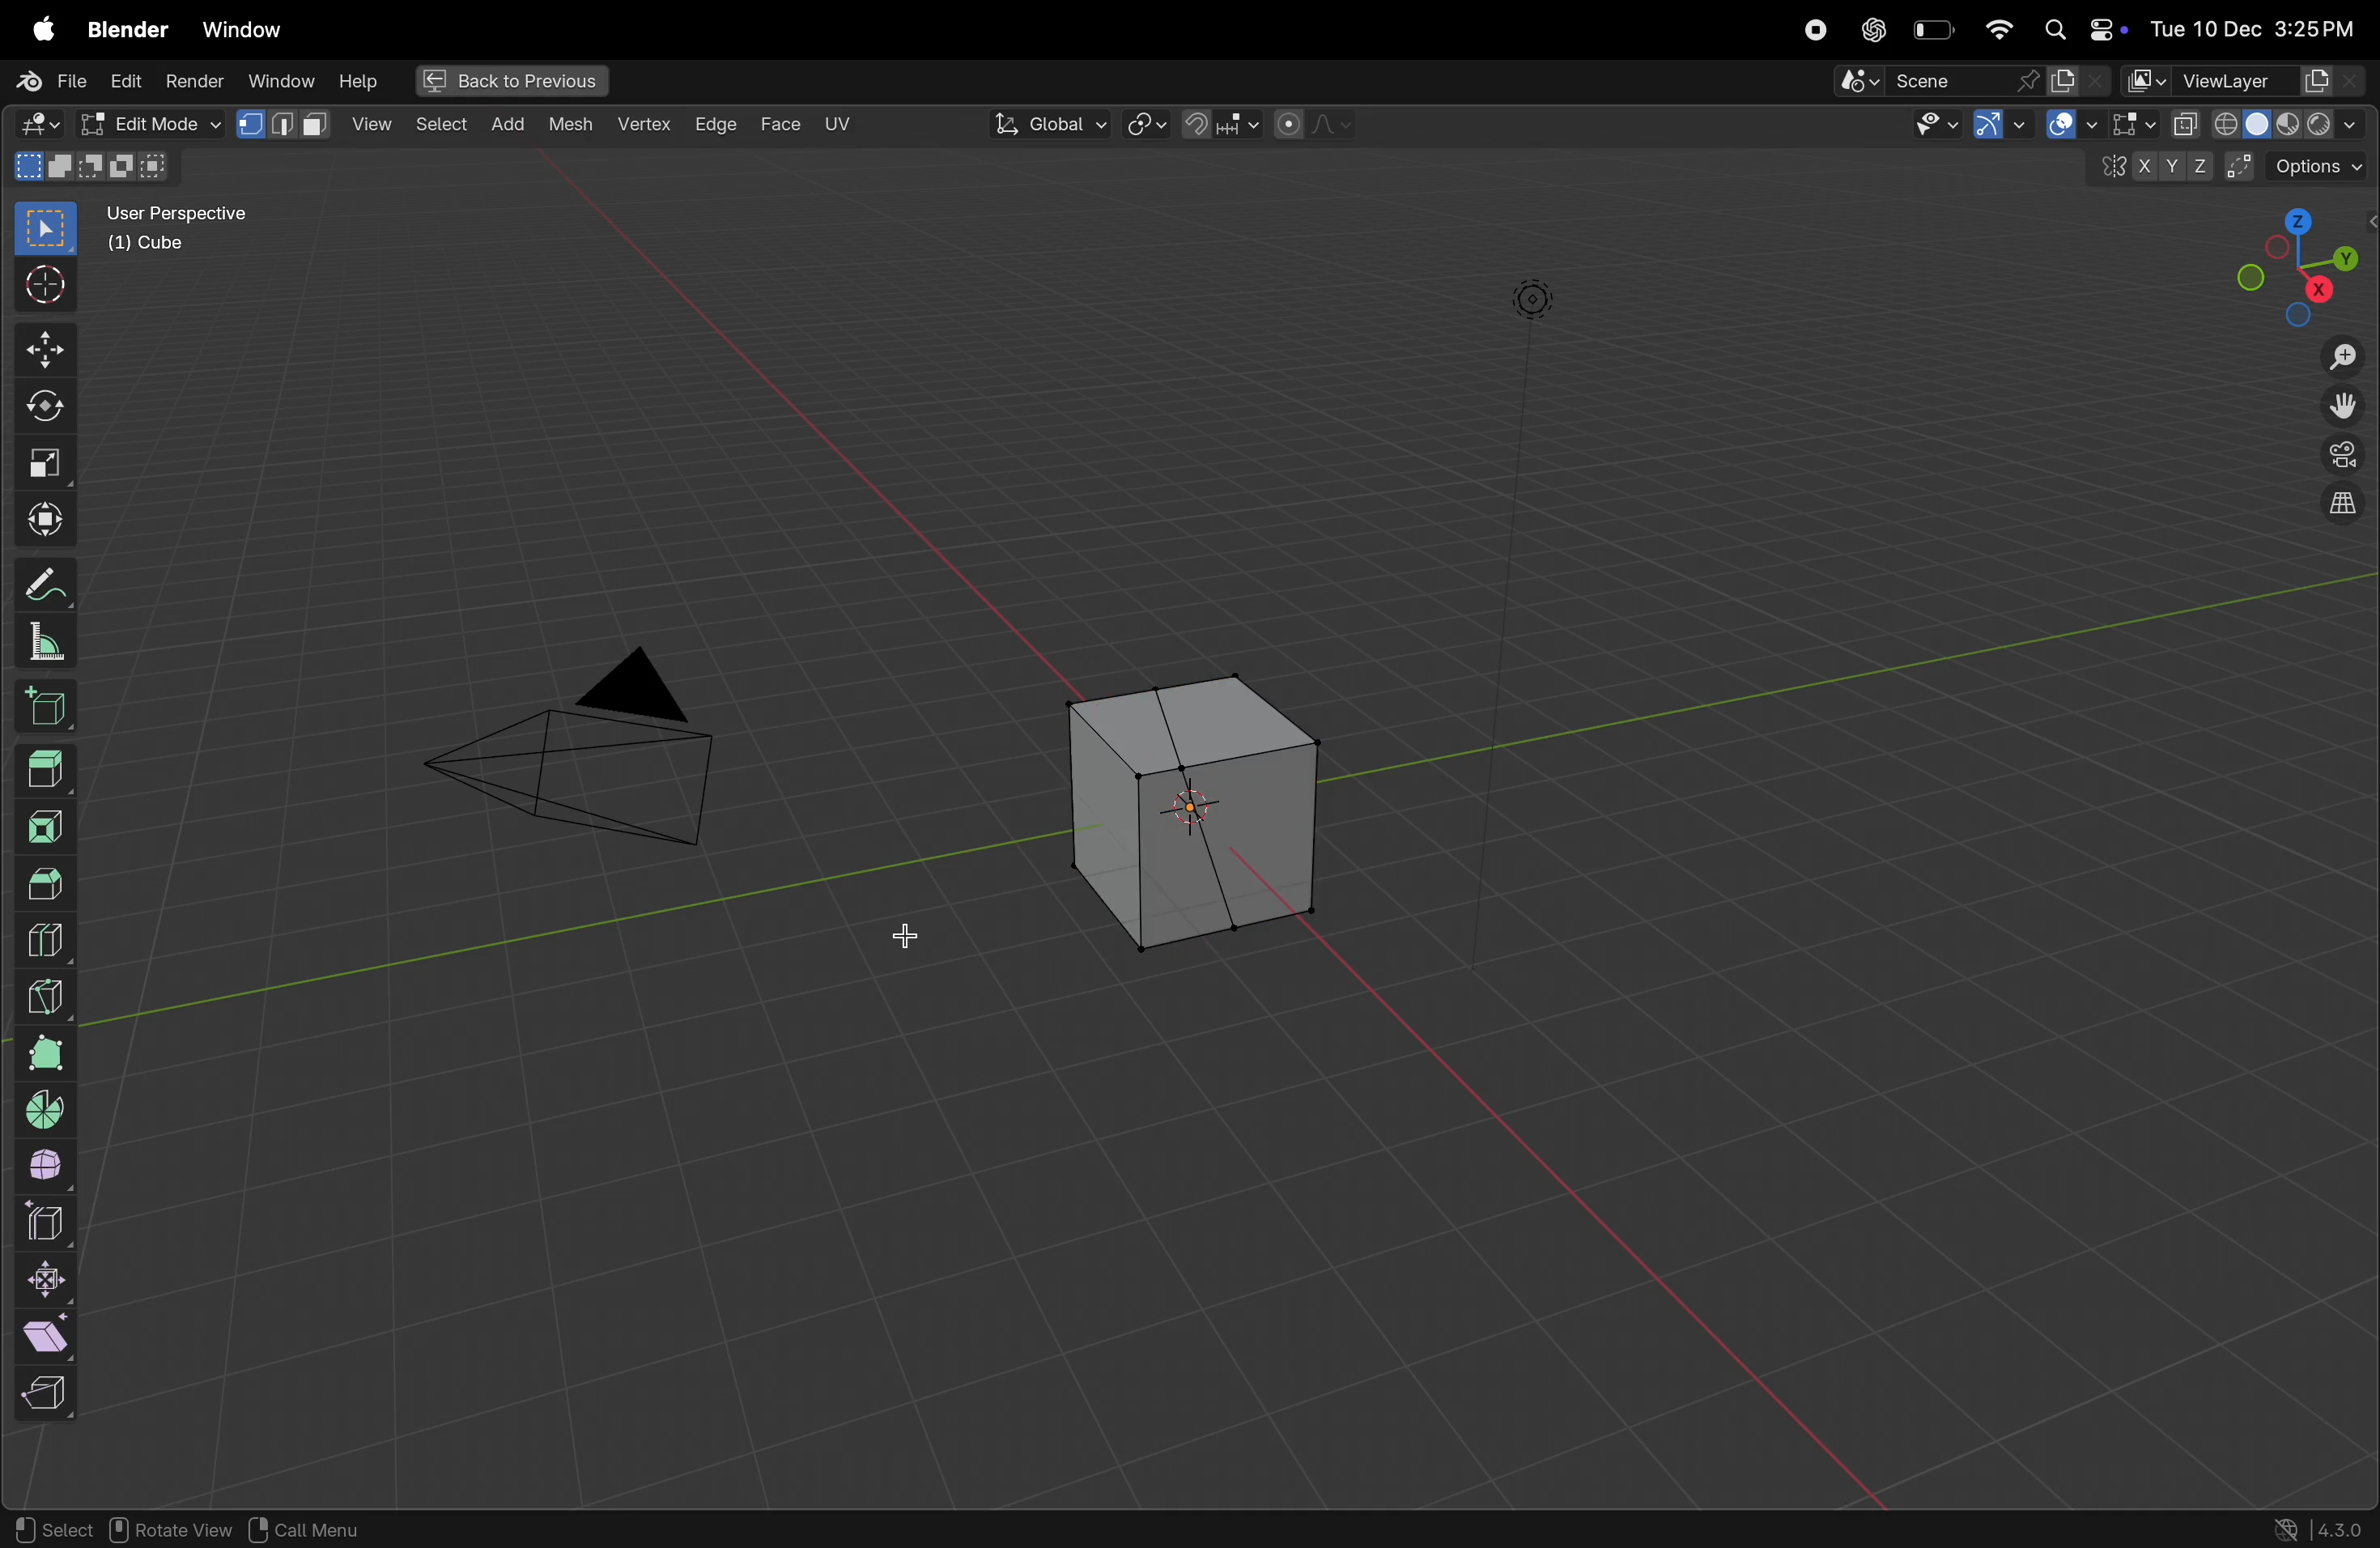  I want to click on Window, so click(280, 80).